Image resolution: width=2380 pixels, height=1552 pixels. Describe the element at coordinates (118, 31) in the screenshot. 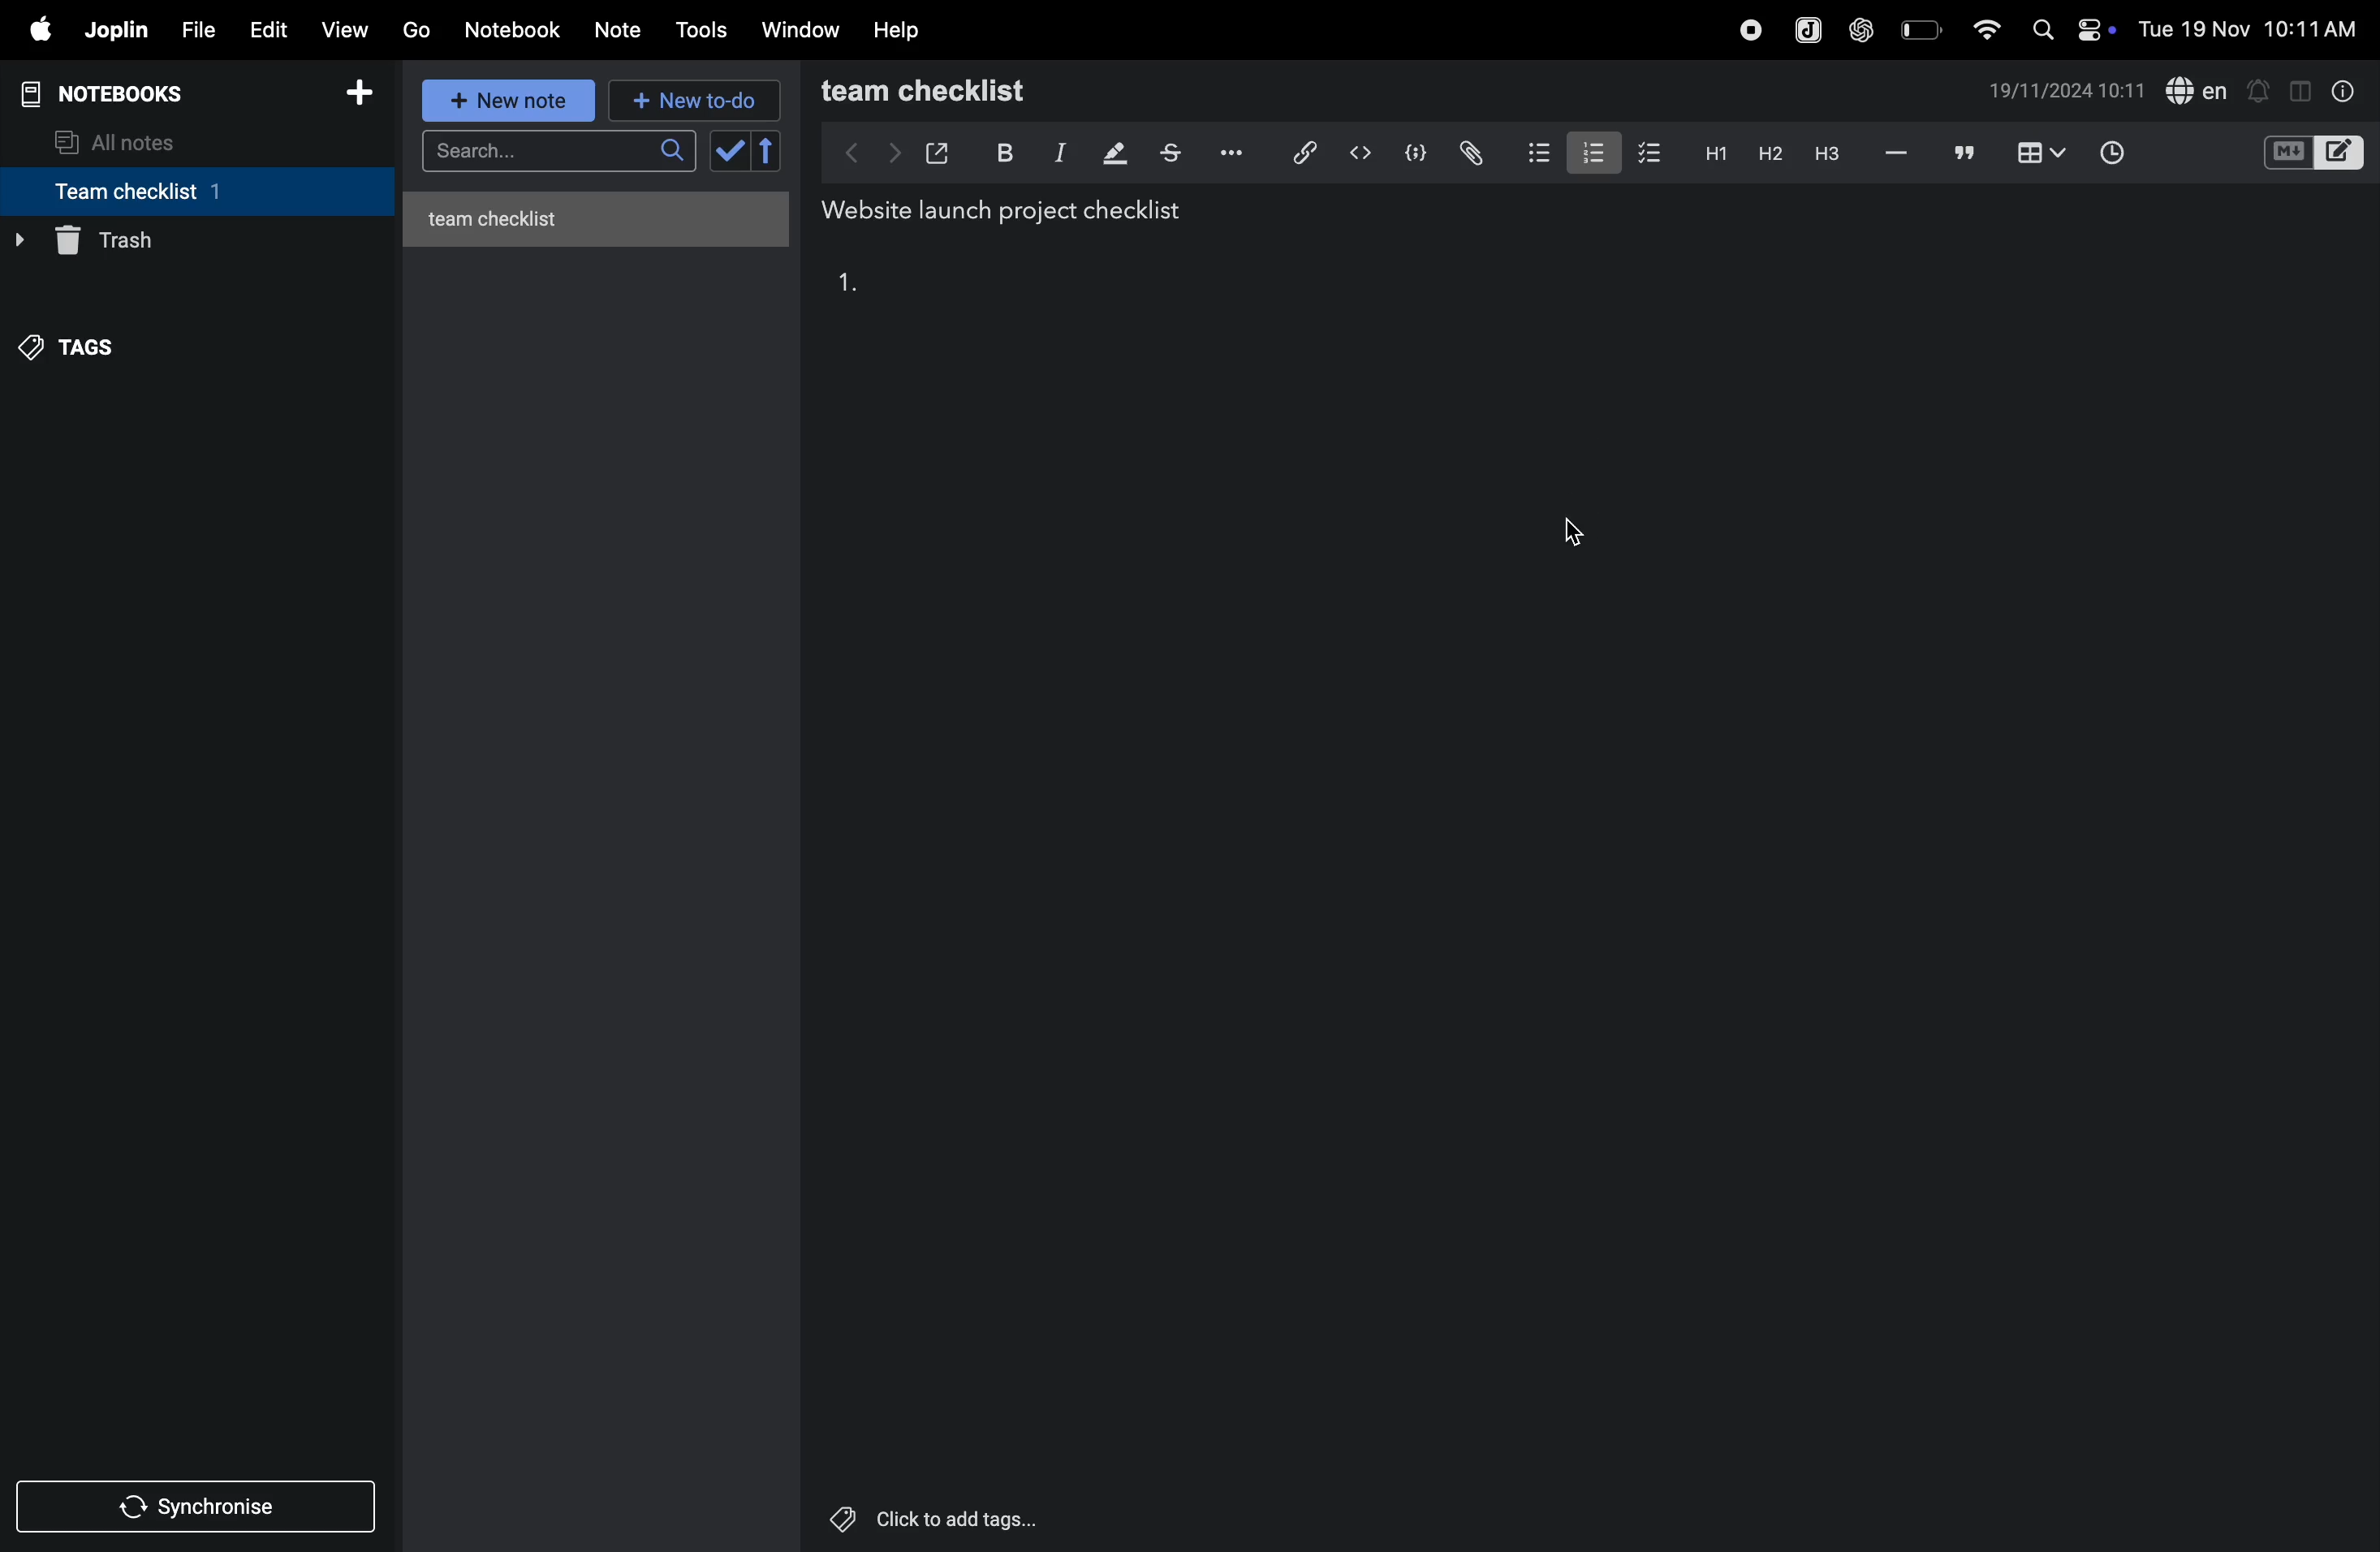

I see `joplin` at that location.